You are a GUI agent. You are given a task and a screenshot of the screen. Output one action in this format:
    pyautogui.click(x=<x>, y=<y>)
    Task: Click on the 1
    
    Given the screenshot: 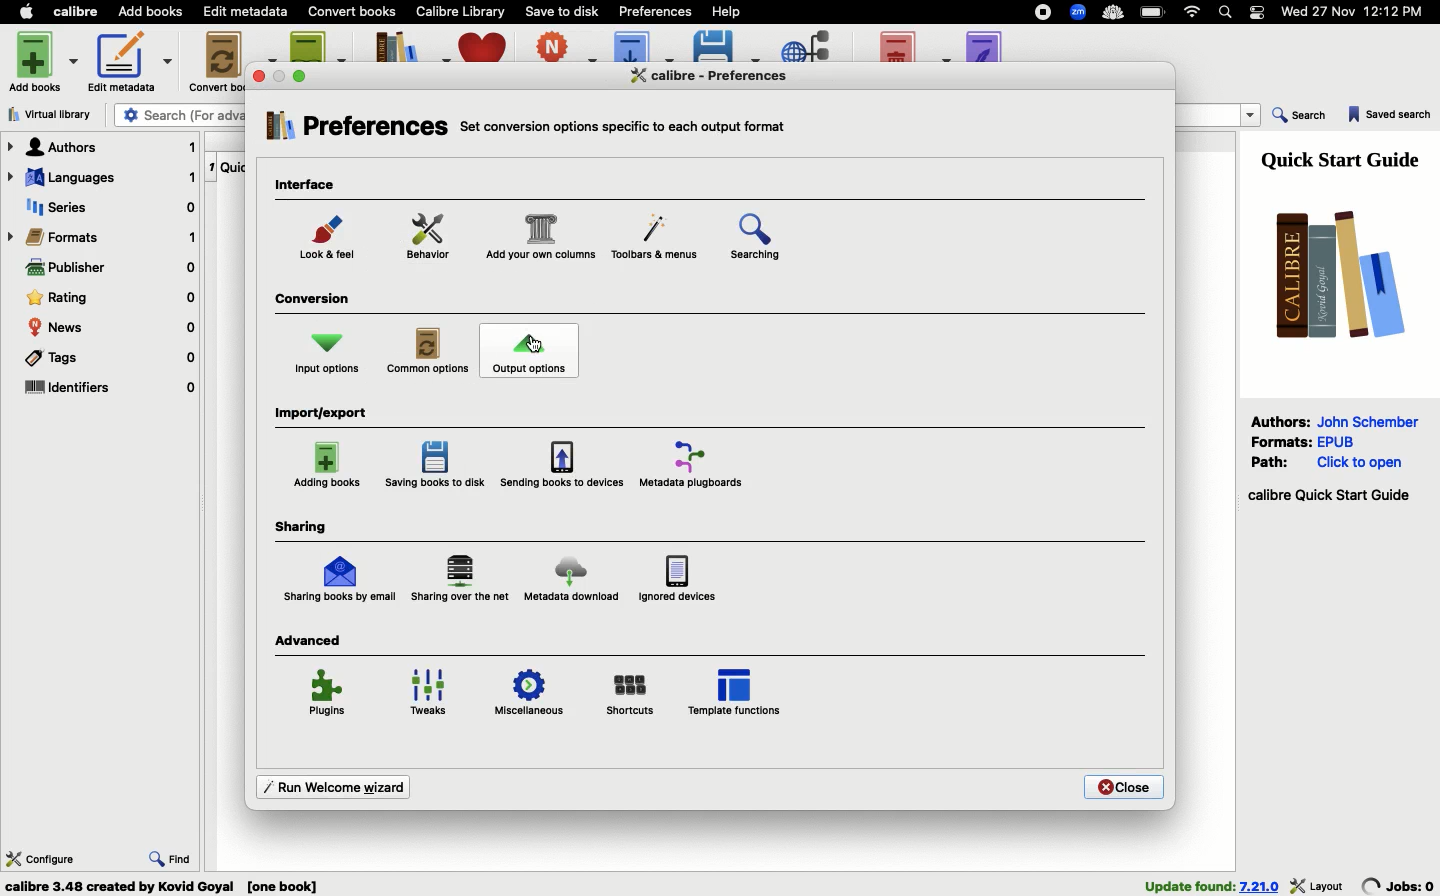 What is the action you would take?
    pyautogui.click(x=211, y=164)
    